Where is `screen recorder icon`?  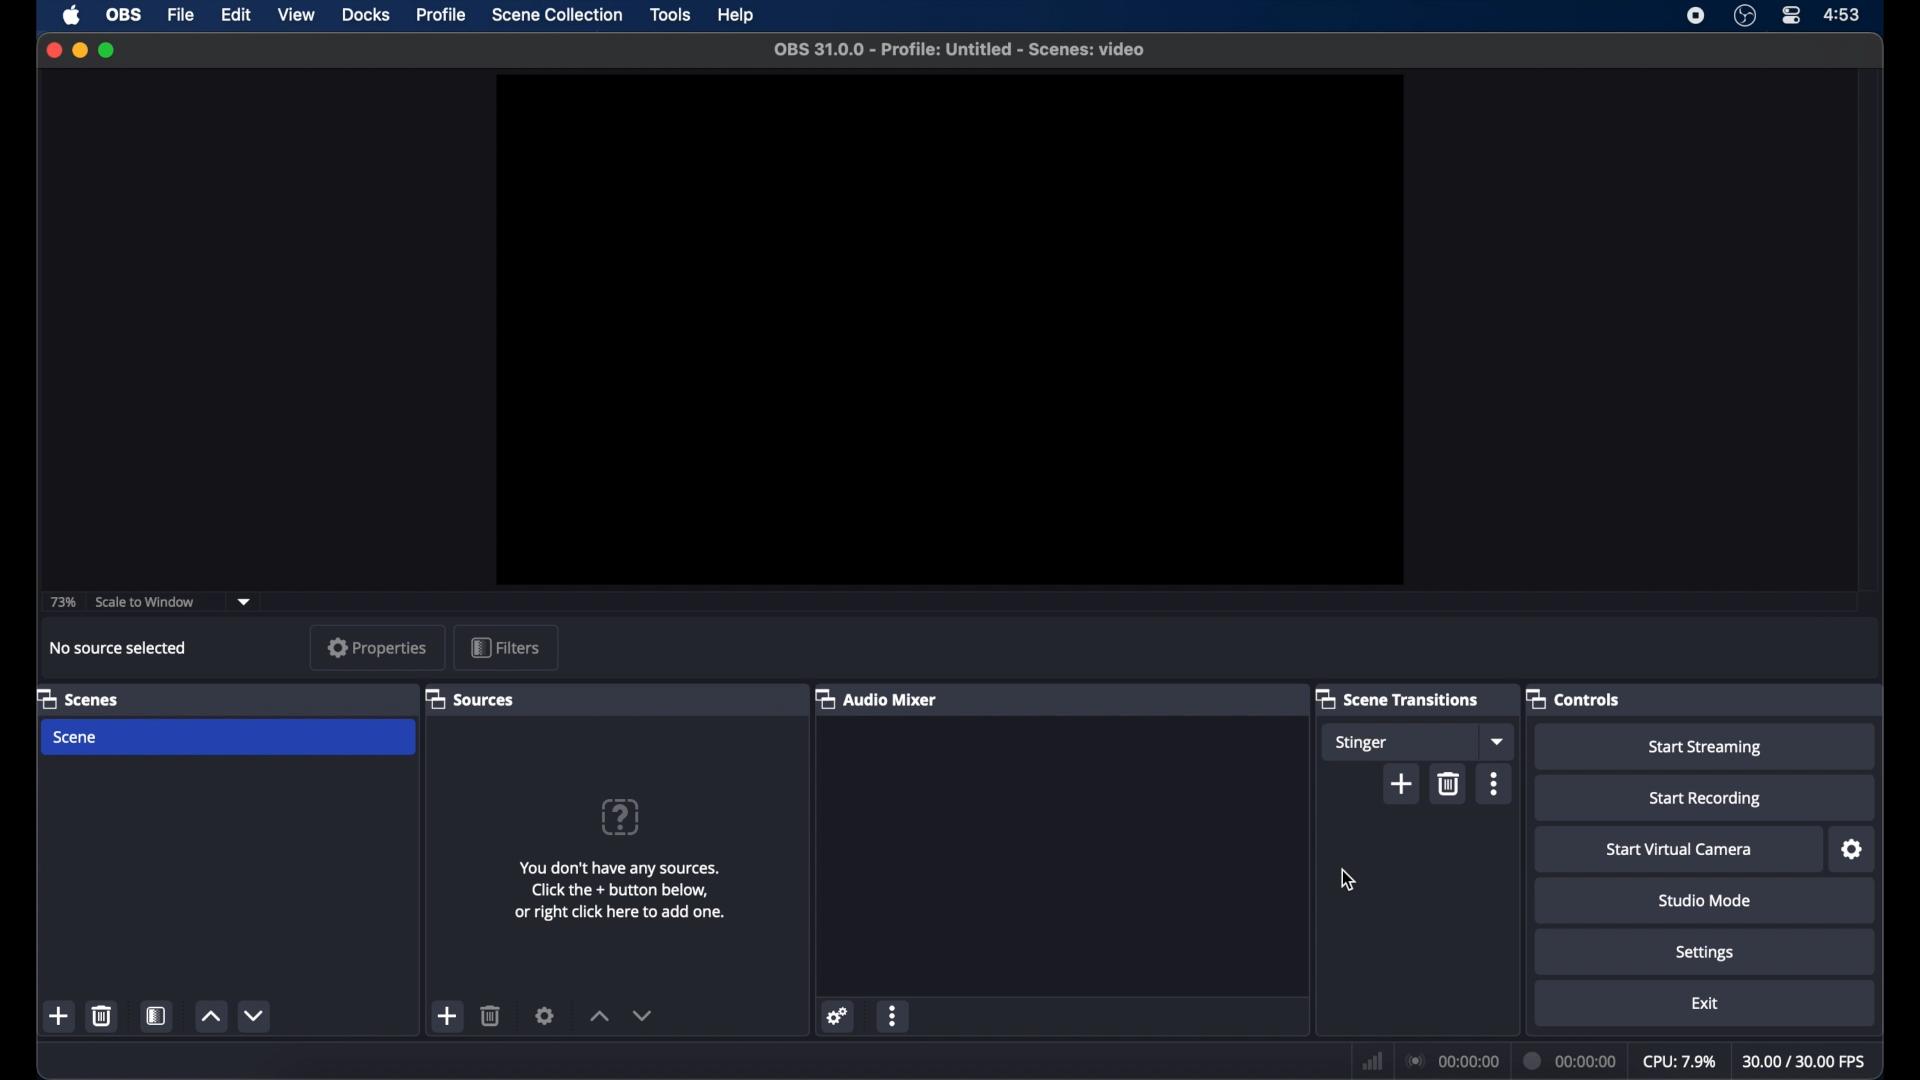
screen recorder icon is located at coordinates (1697, 16).